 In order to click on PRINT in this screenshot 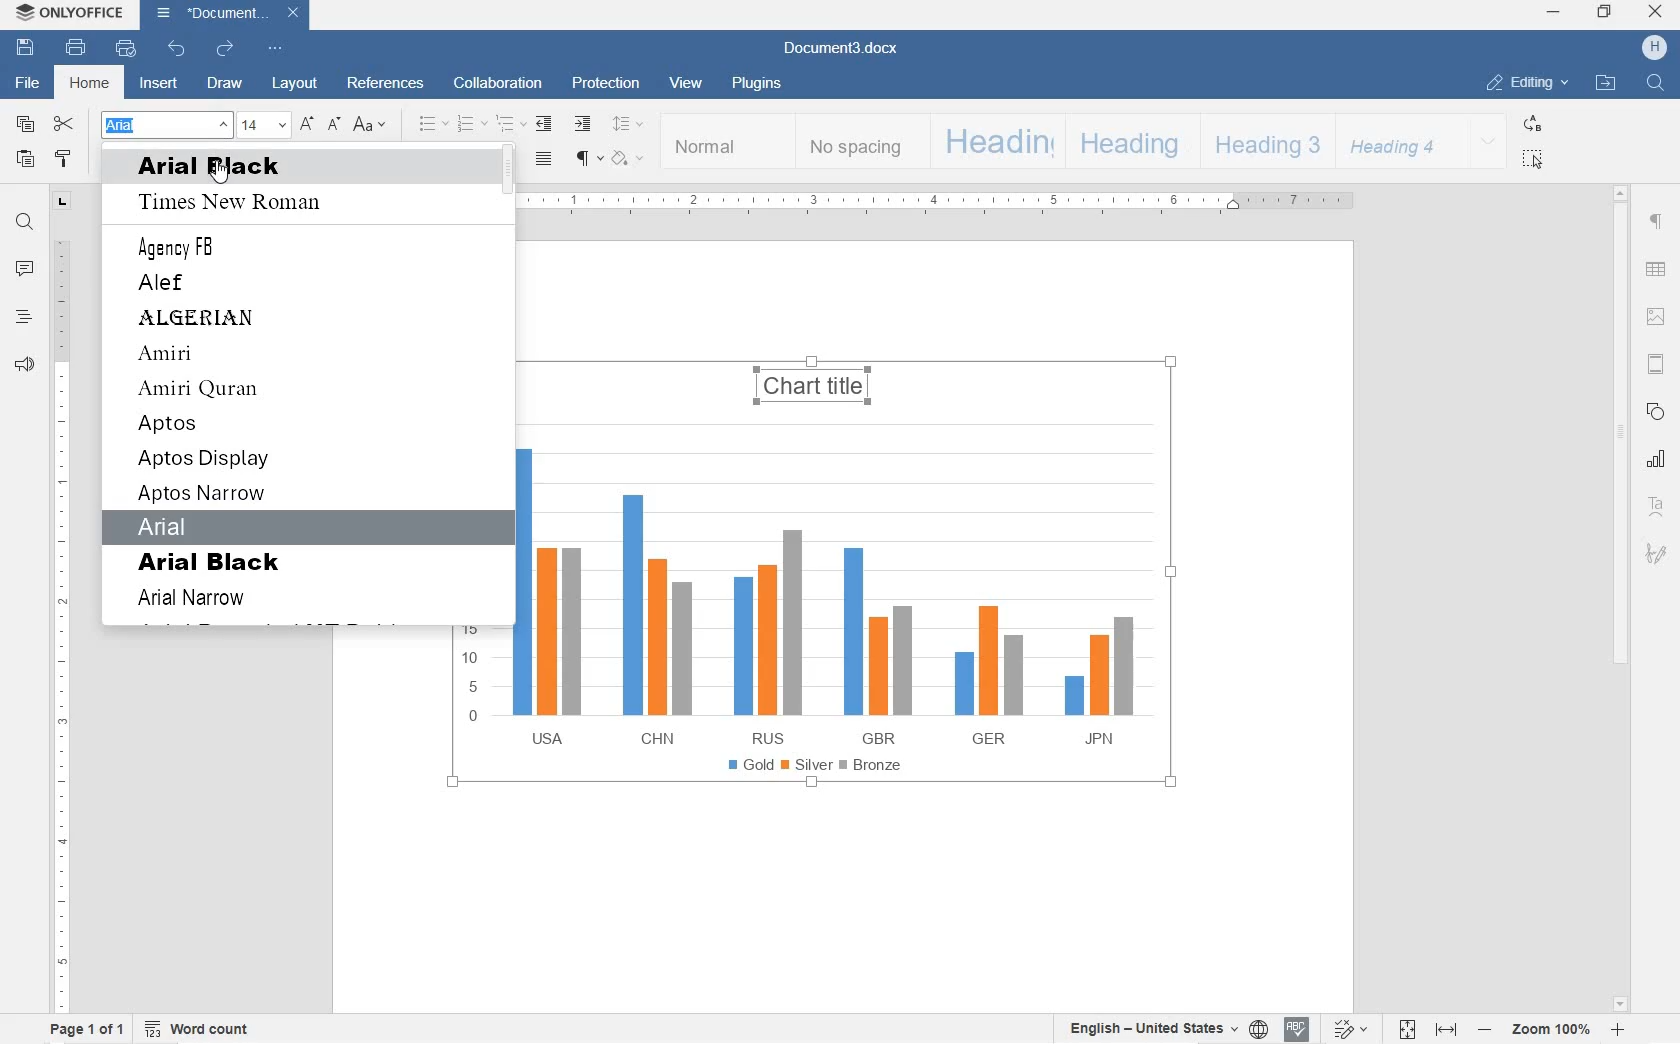, I will do `click(78, 50)`.